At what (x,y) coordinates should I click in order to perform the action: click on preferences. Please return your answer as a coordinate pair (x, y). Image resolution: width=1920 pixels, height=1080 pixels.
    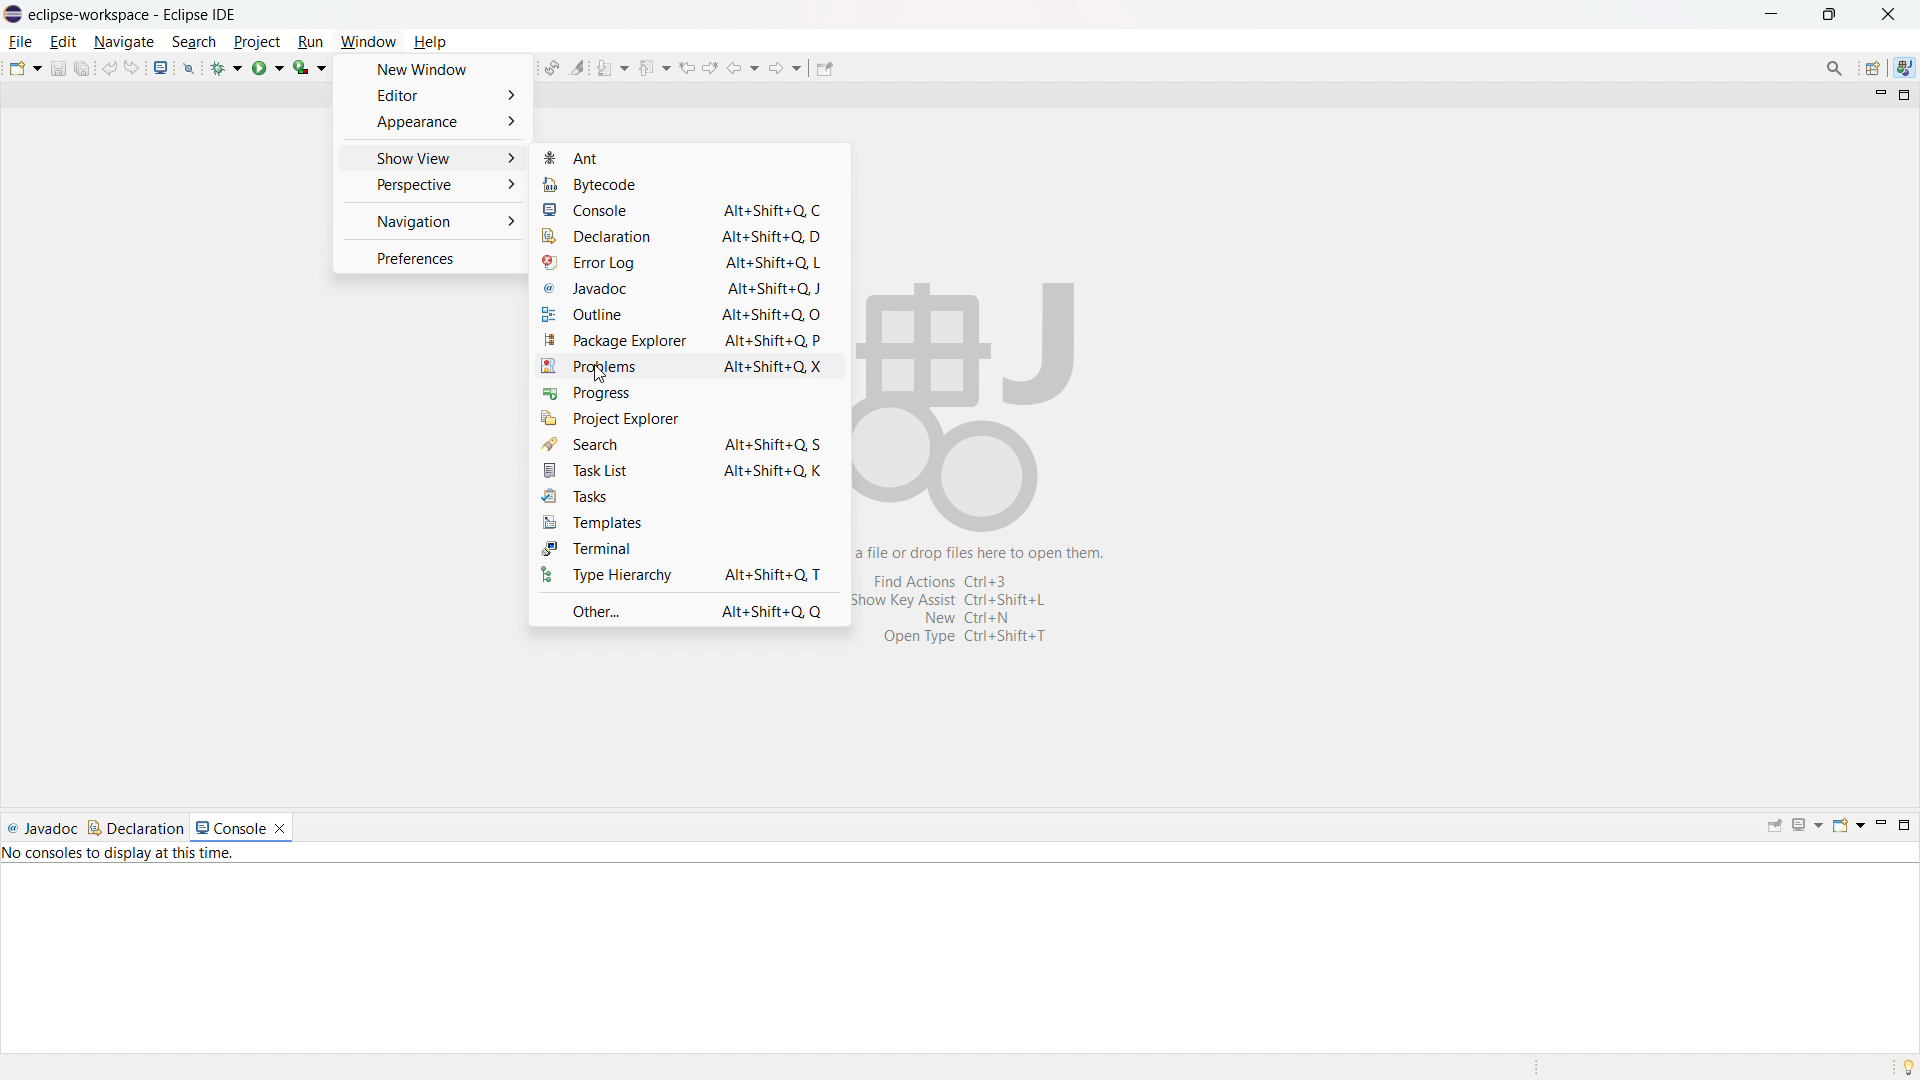
    Looking at the image, I should click on (429, 258).